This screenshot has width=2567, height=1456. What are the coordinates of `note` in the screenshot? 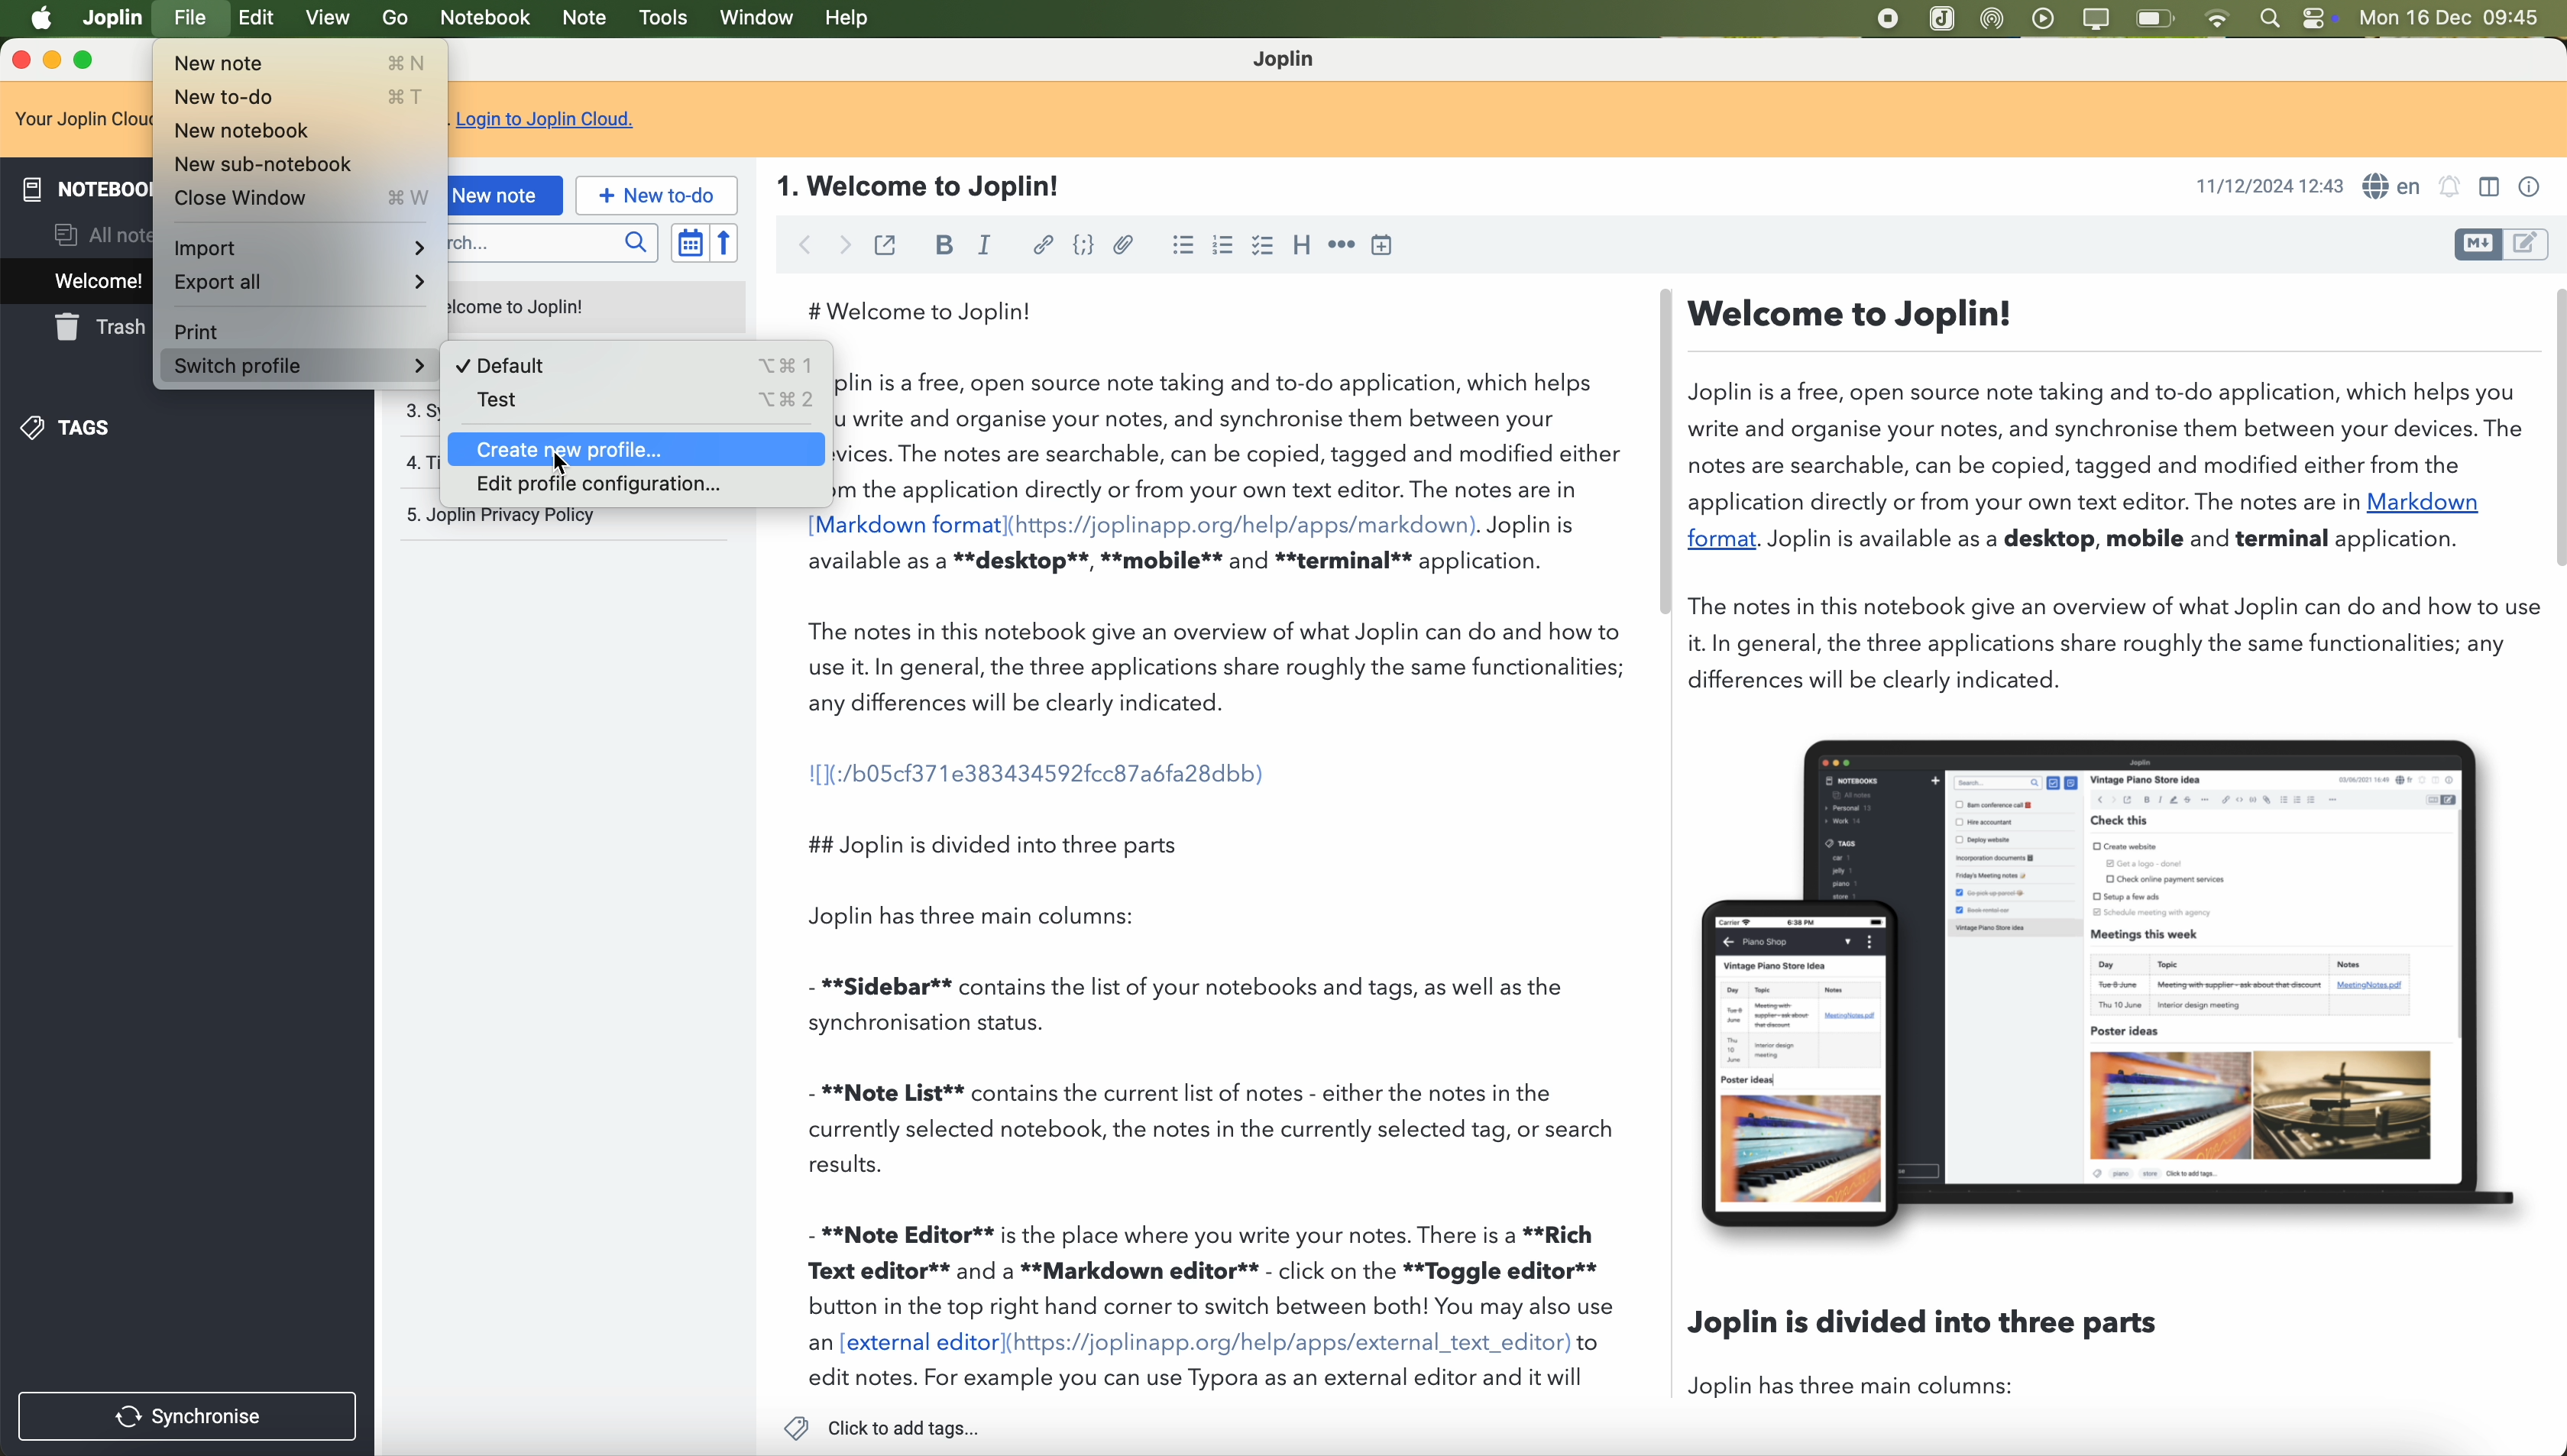 It's located at (587, 20).